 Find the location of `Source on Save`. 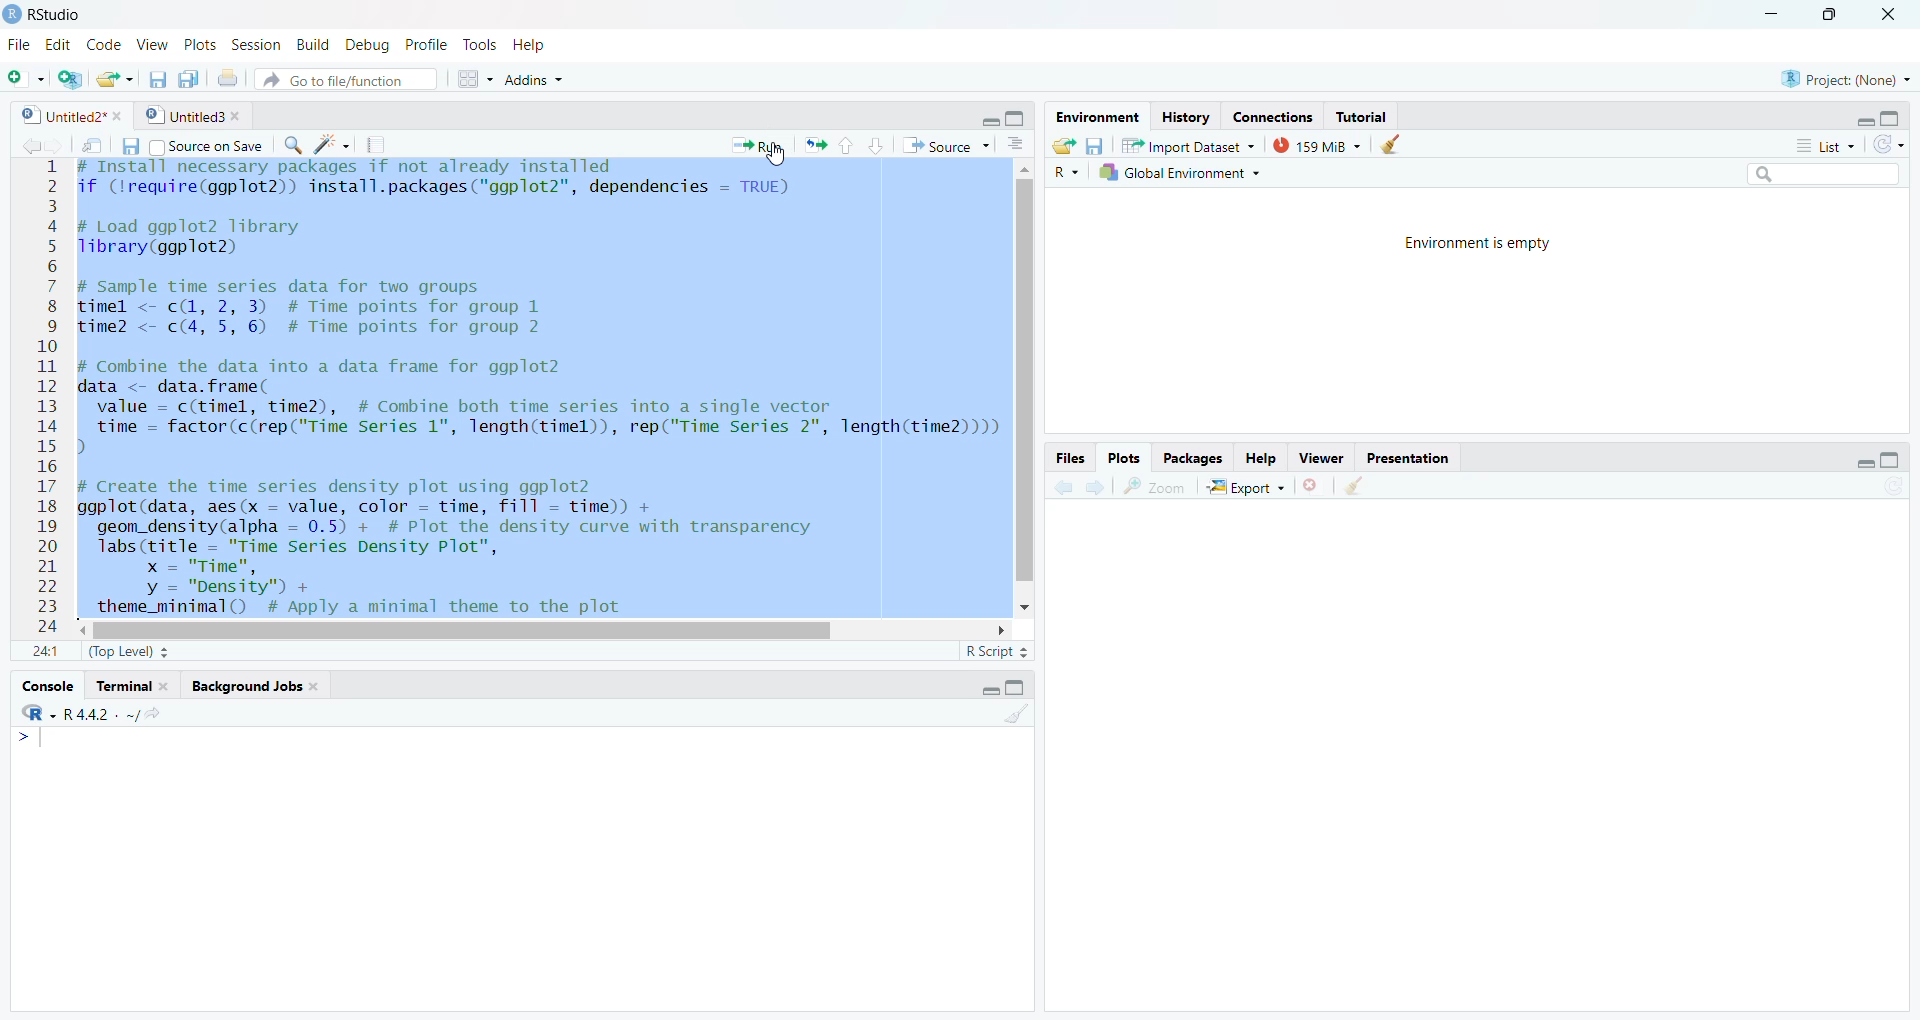

Source on Save is located at coordinates (205, 147).